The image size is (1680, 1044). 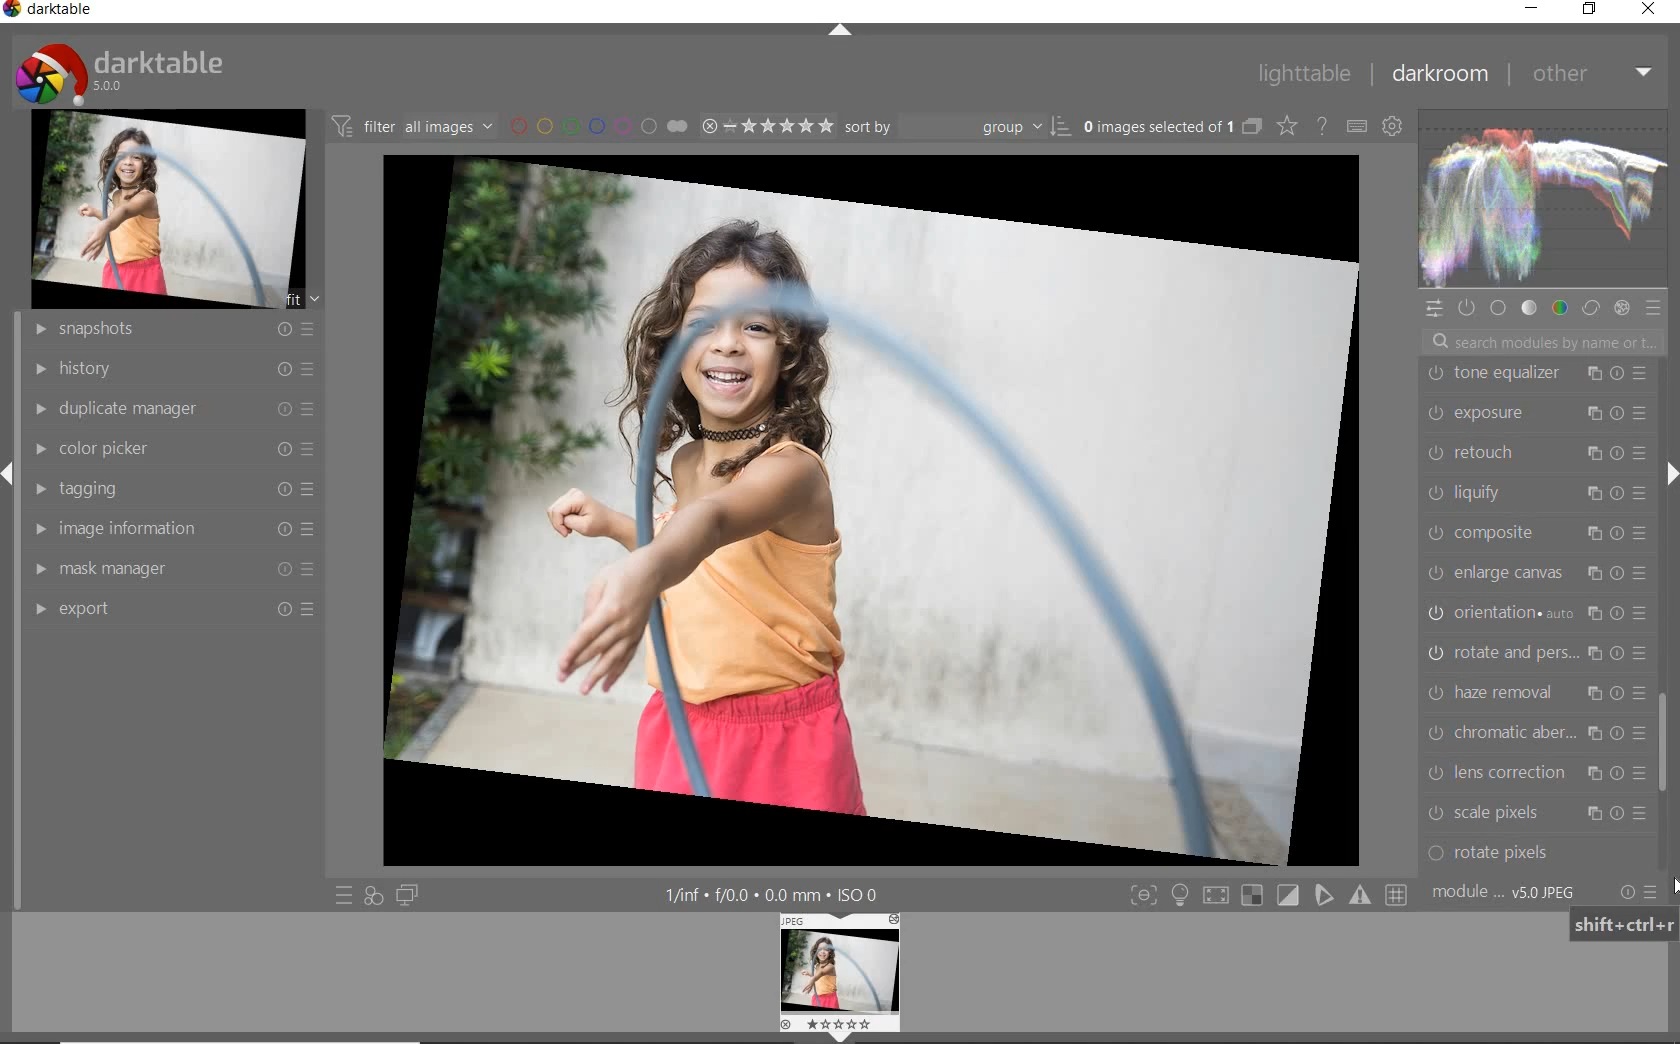 What do you see at coordinates (372, 894) in the screenshot?
I see `quick access for applying of your style` at bounding box center [372, 894].